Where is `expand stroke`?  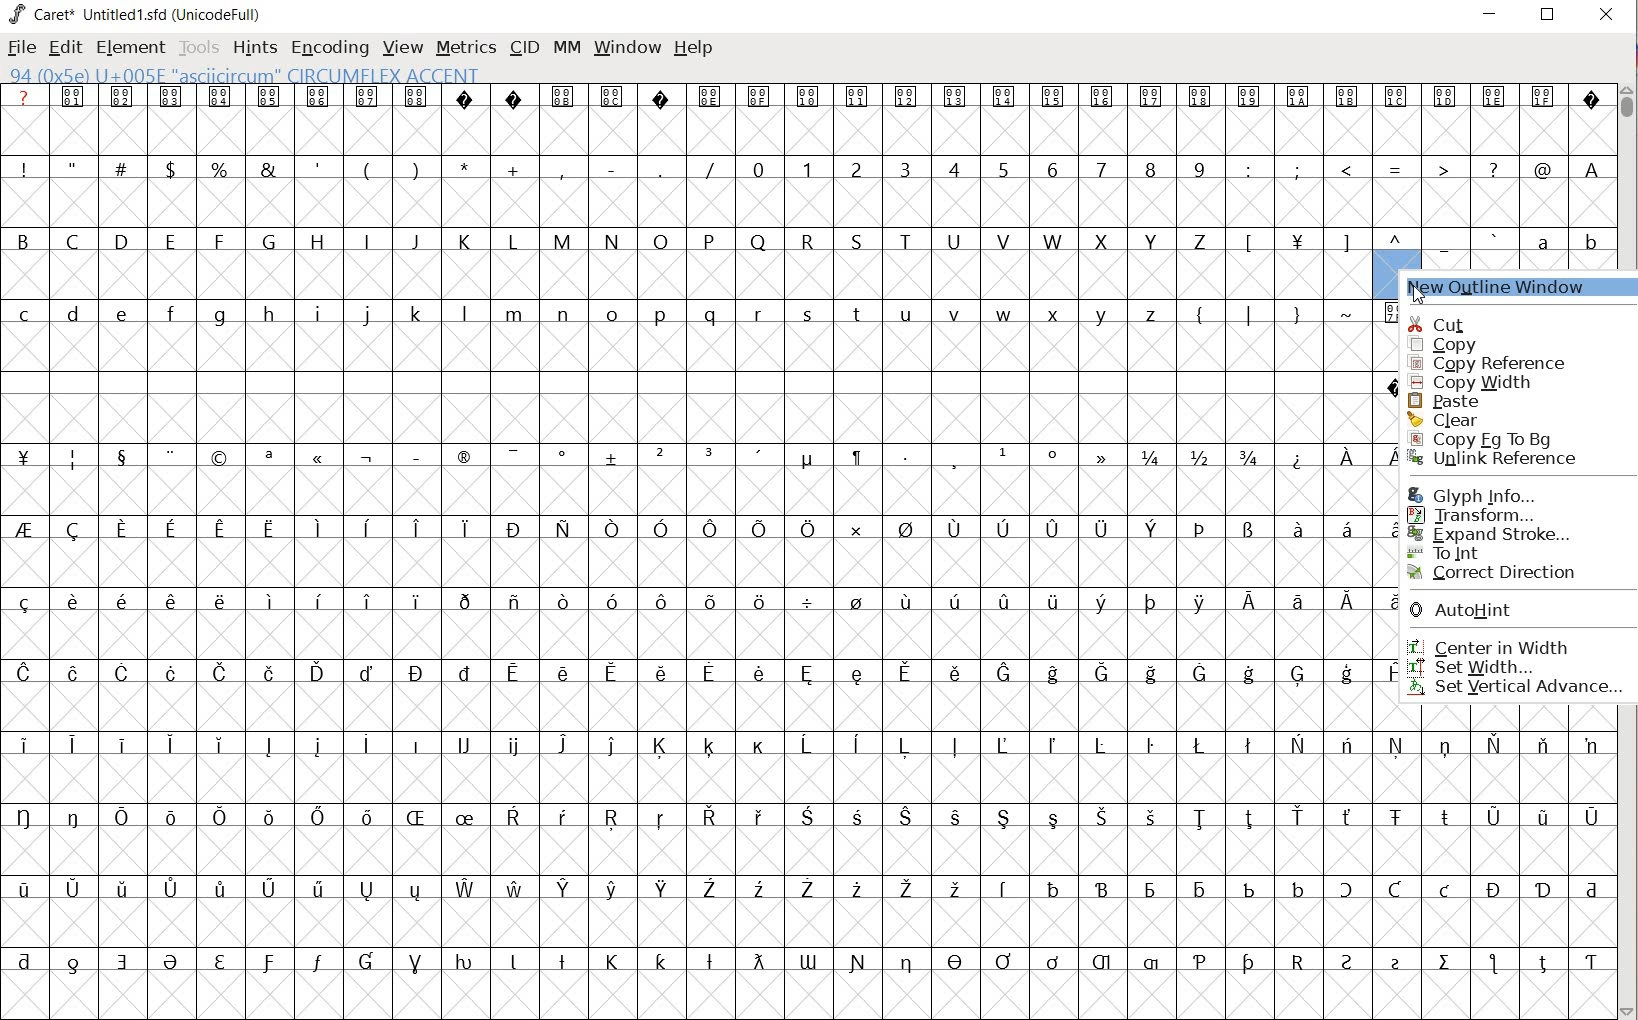
expand stroke is located at coordinates (1505, 533).